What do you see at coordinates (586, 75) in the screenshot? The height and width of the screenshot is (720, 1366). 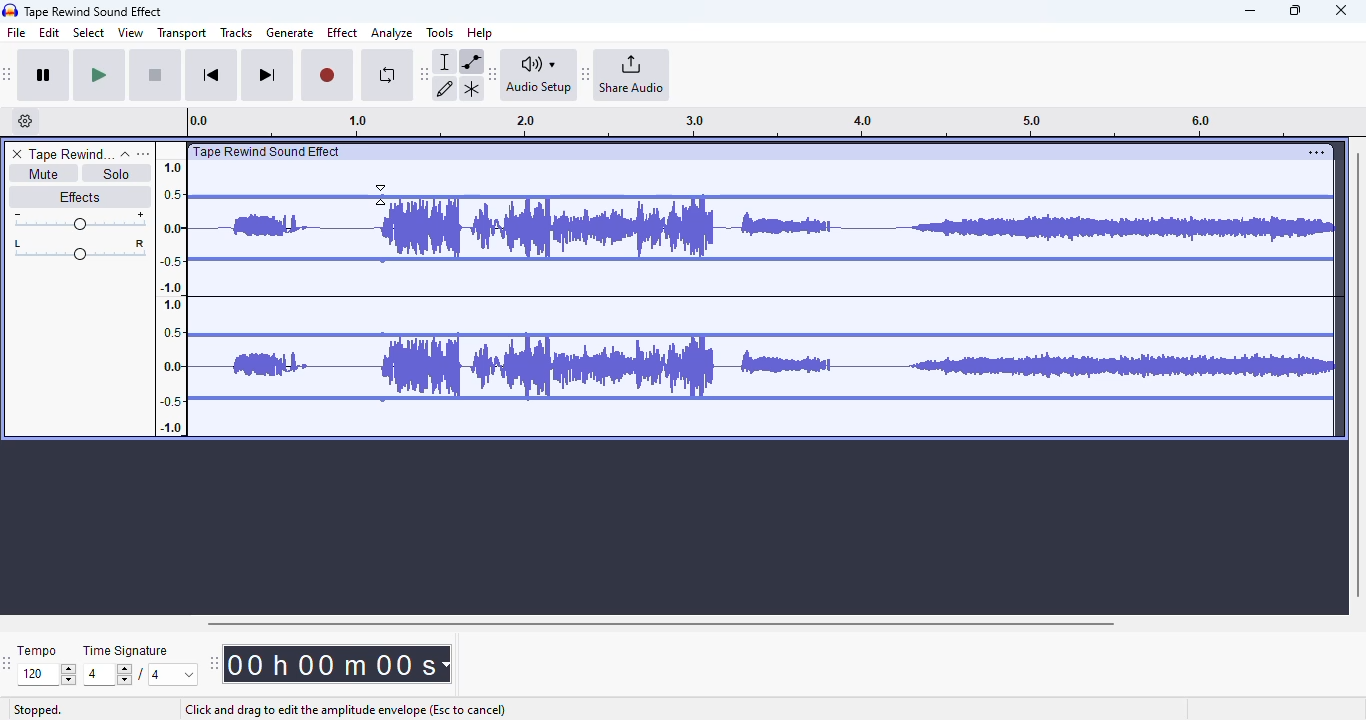 I see `Move audacity share audio toolbar` at bounding box center [586, 75].